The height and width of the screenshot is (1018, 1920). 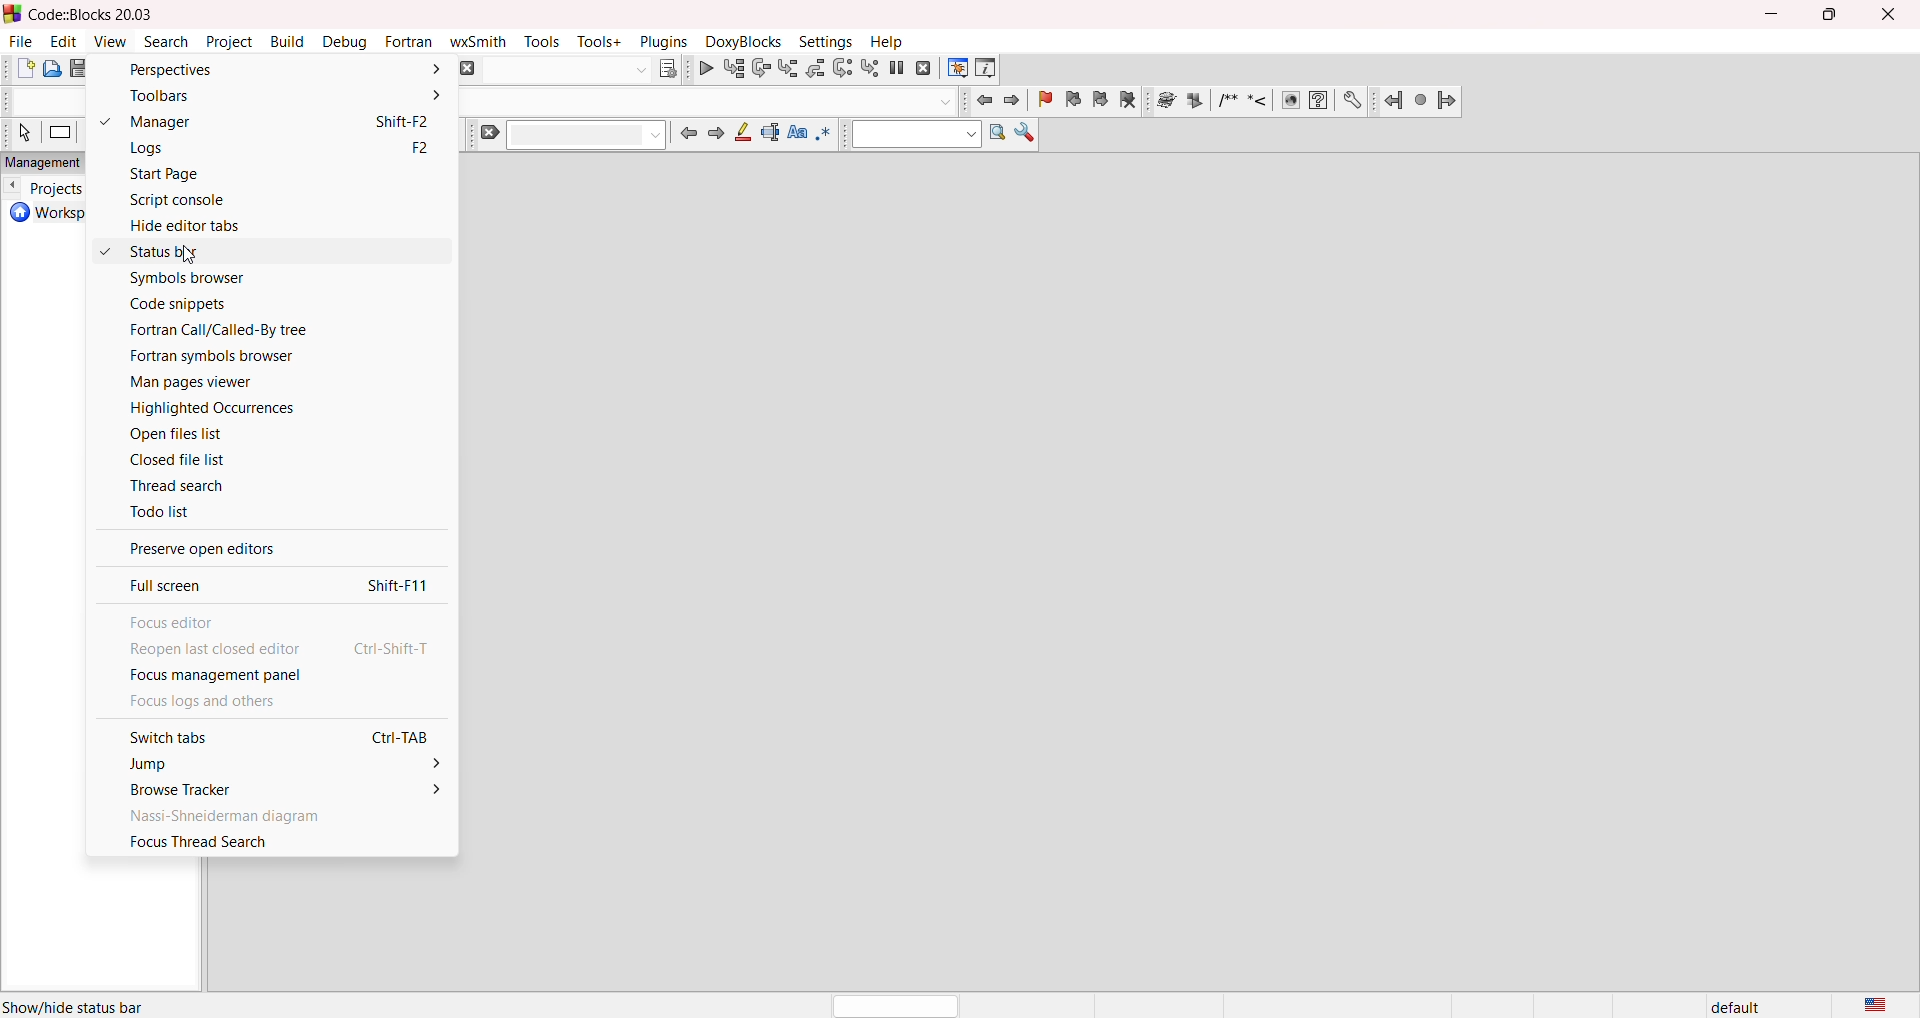 I want to click on , so click(x=1010, y=102).